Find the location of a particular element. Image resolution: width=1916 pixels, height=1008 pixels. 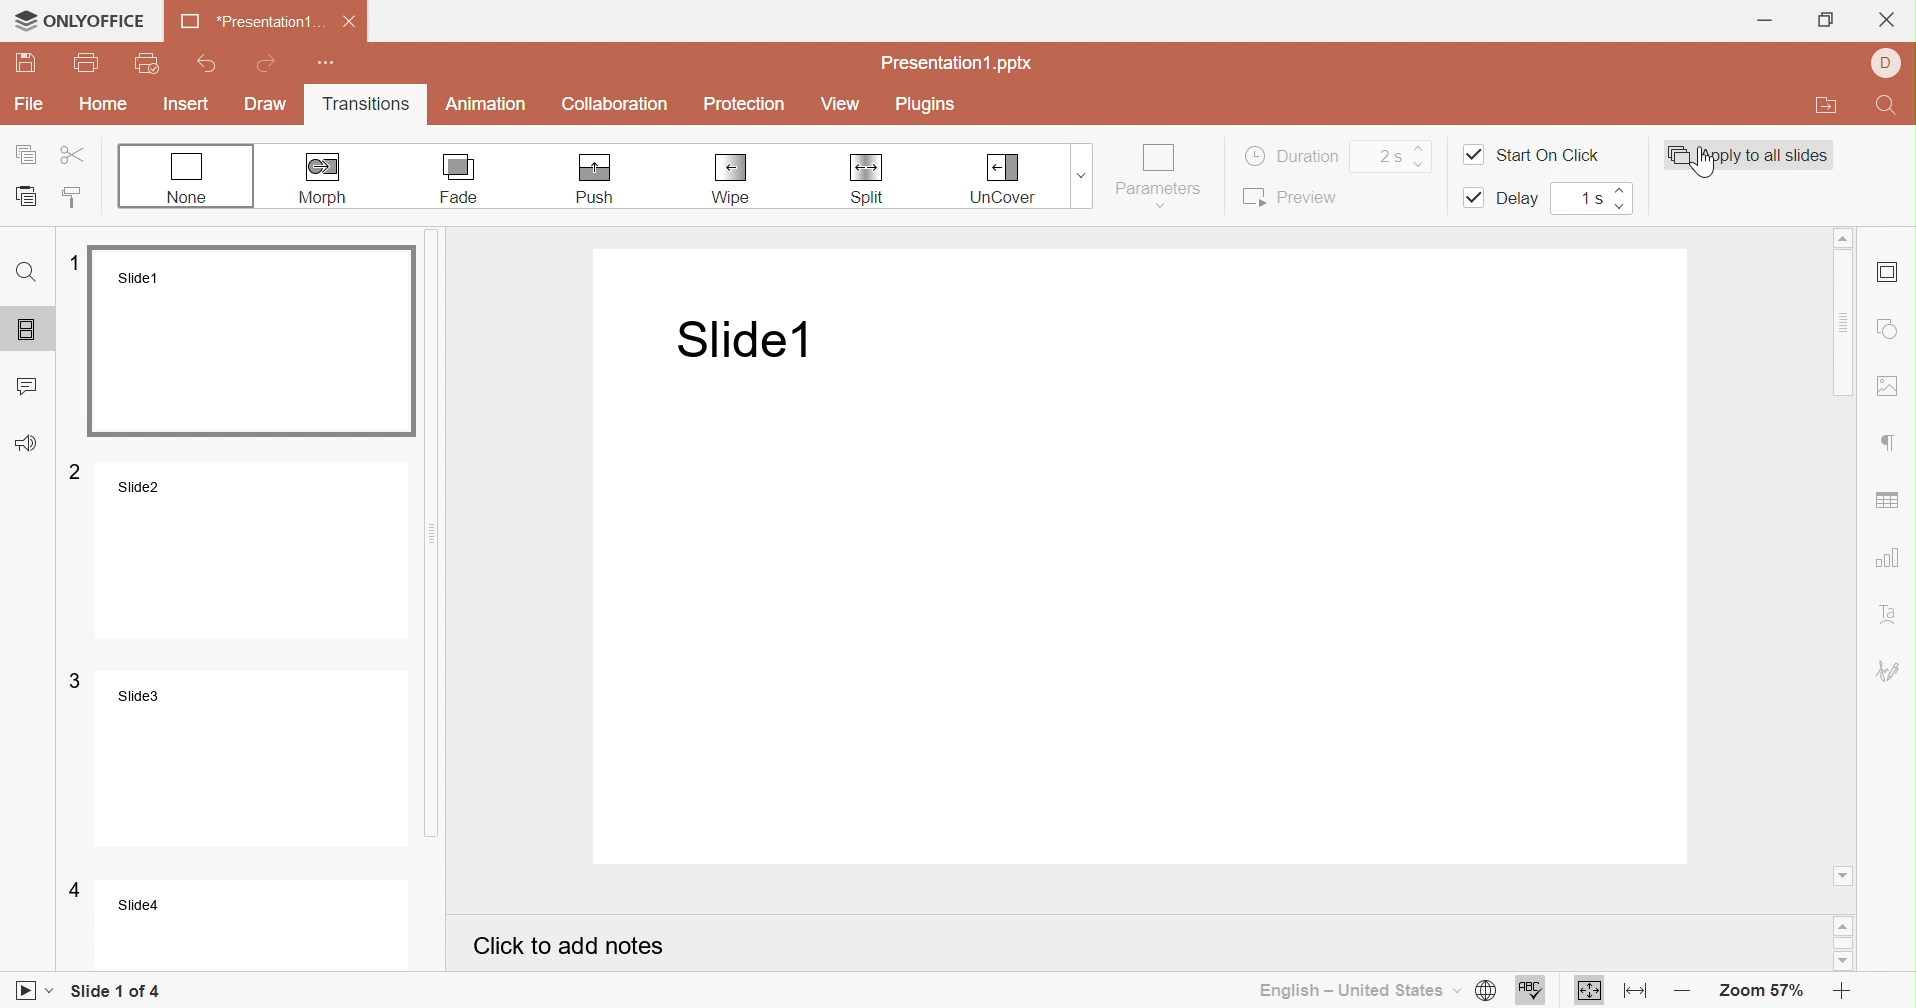

Duration is located at coordinates (1291, 154).